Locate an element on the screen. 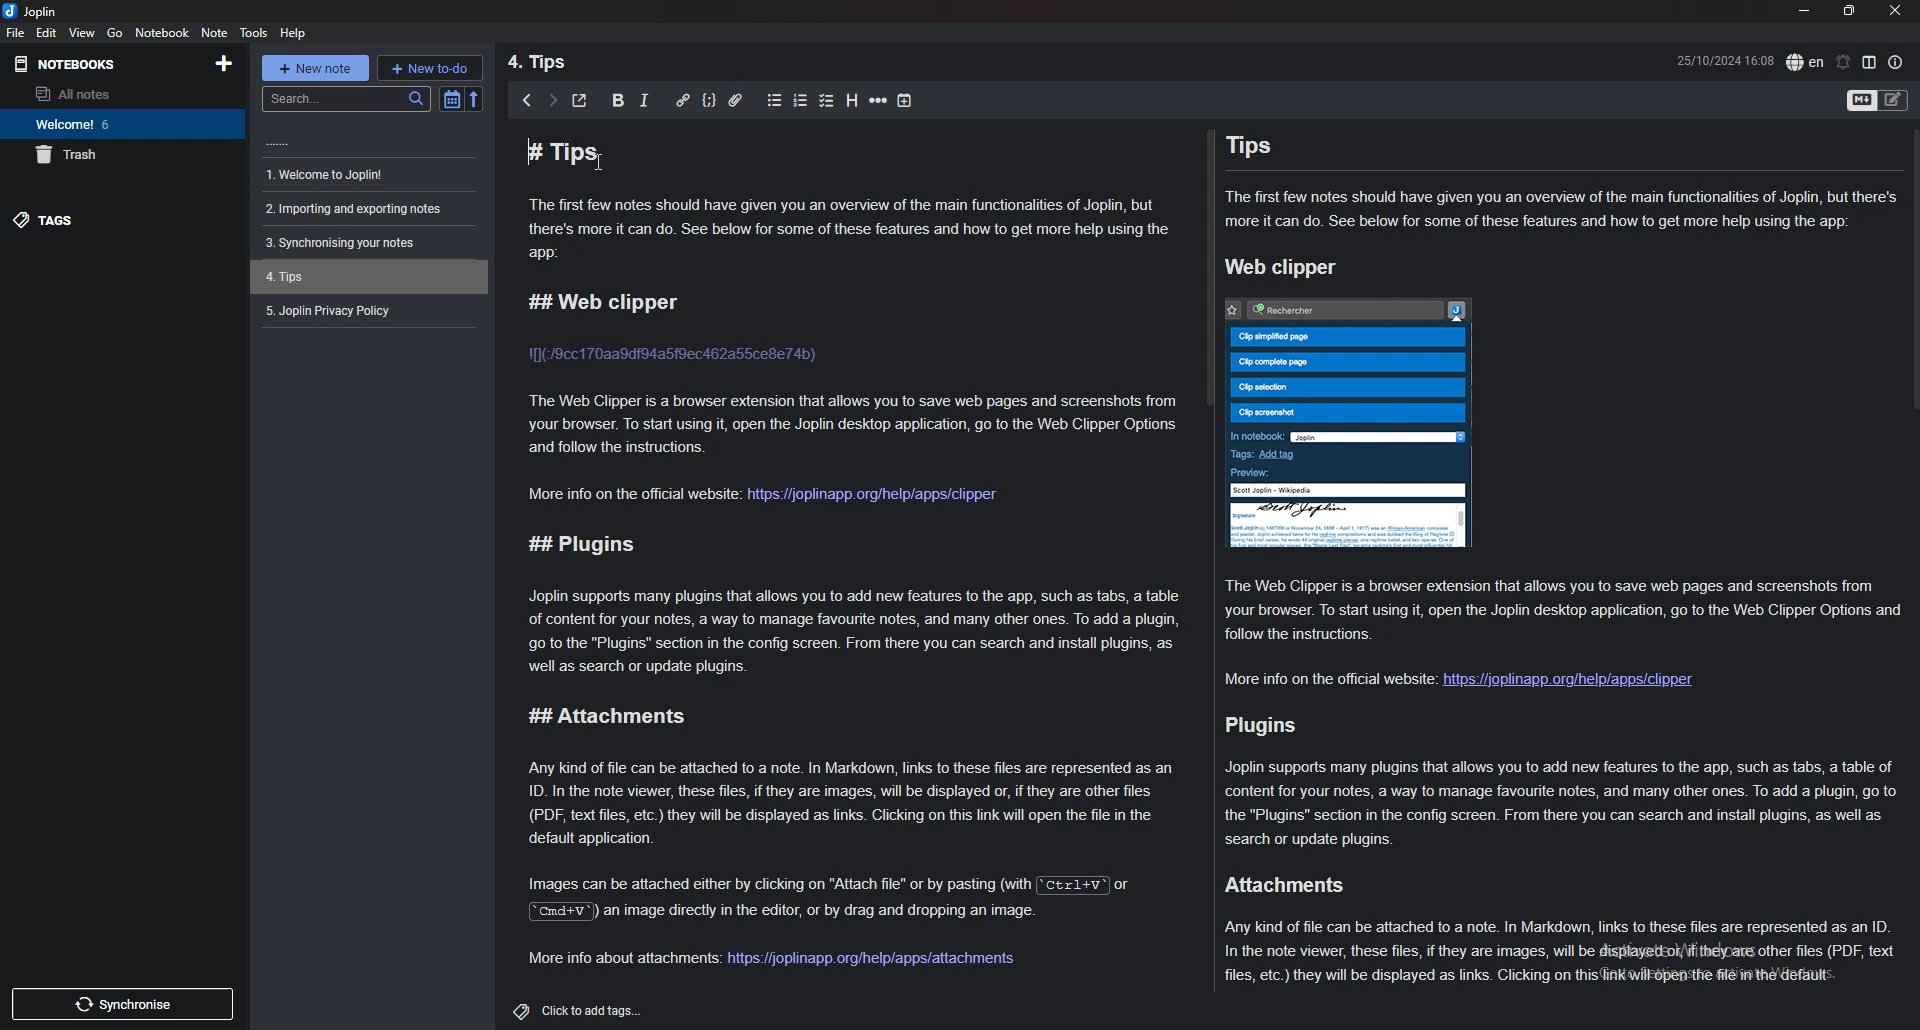 The height and width of the screenshot is (1030, 1920). notebooks is located at coordinates (120, 64).